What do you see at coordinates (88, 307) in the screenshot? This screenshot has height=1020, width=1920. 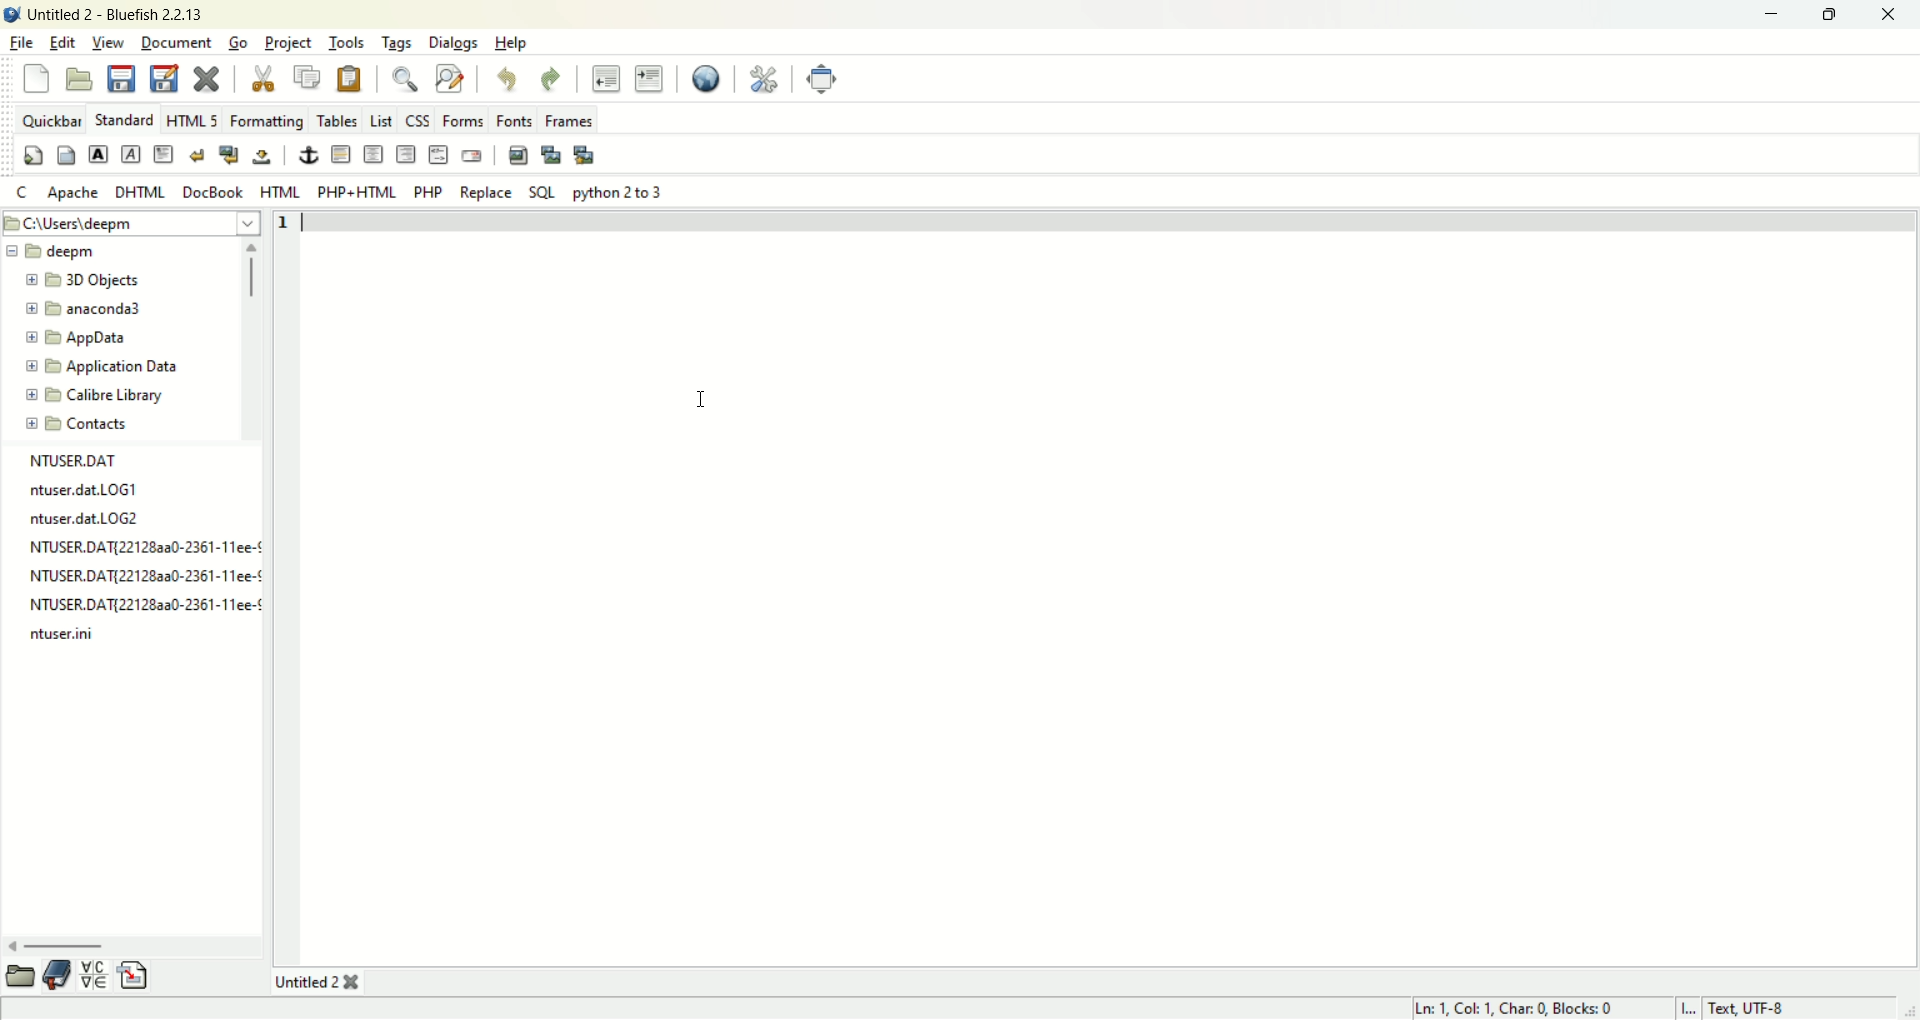 I see `anaconda` at bounding box center [88, 307].